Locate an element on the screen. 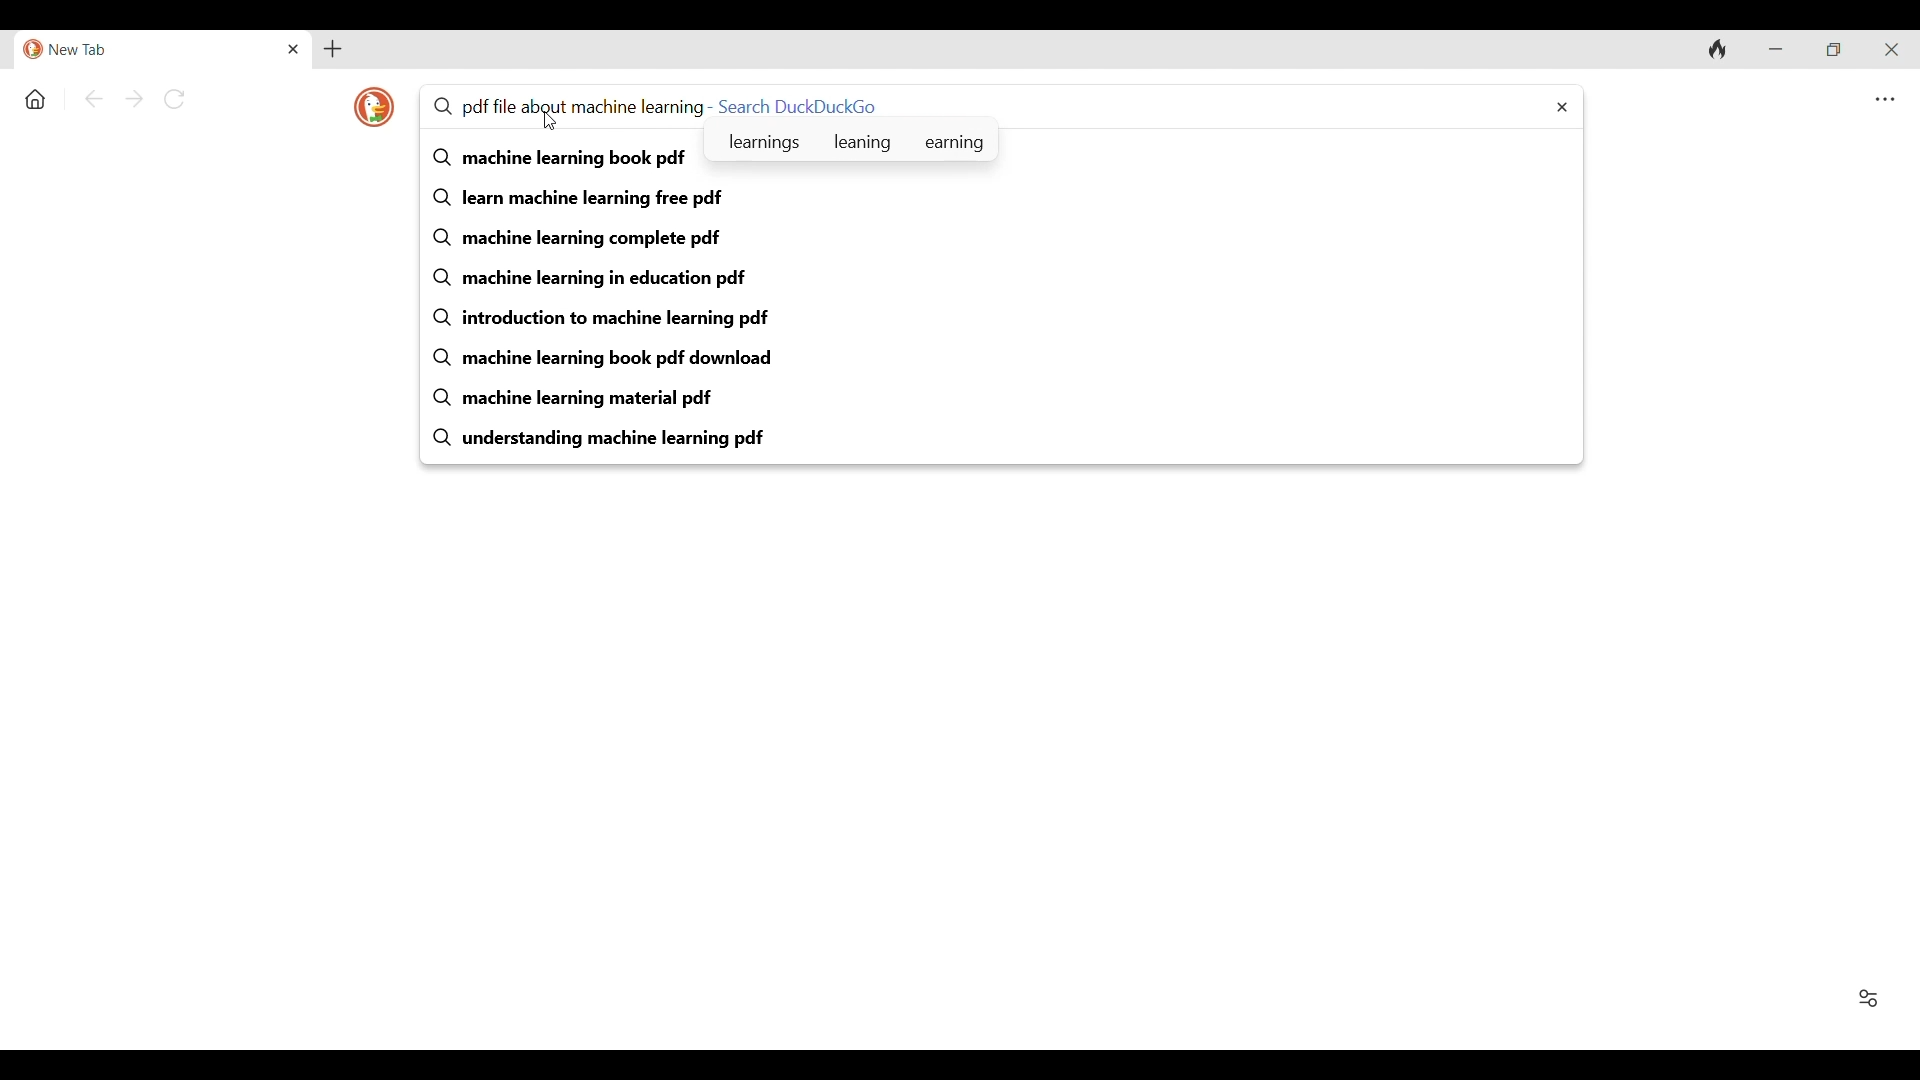  New tab is located at coordinates (150, 50).